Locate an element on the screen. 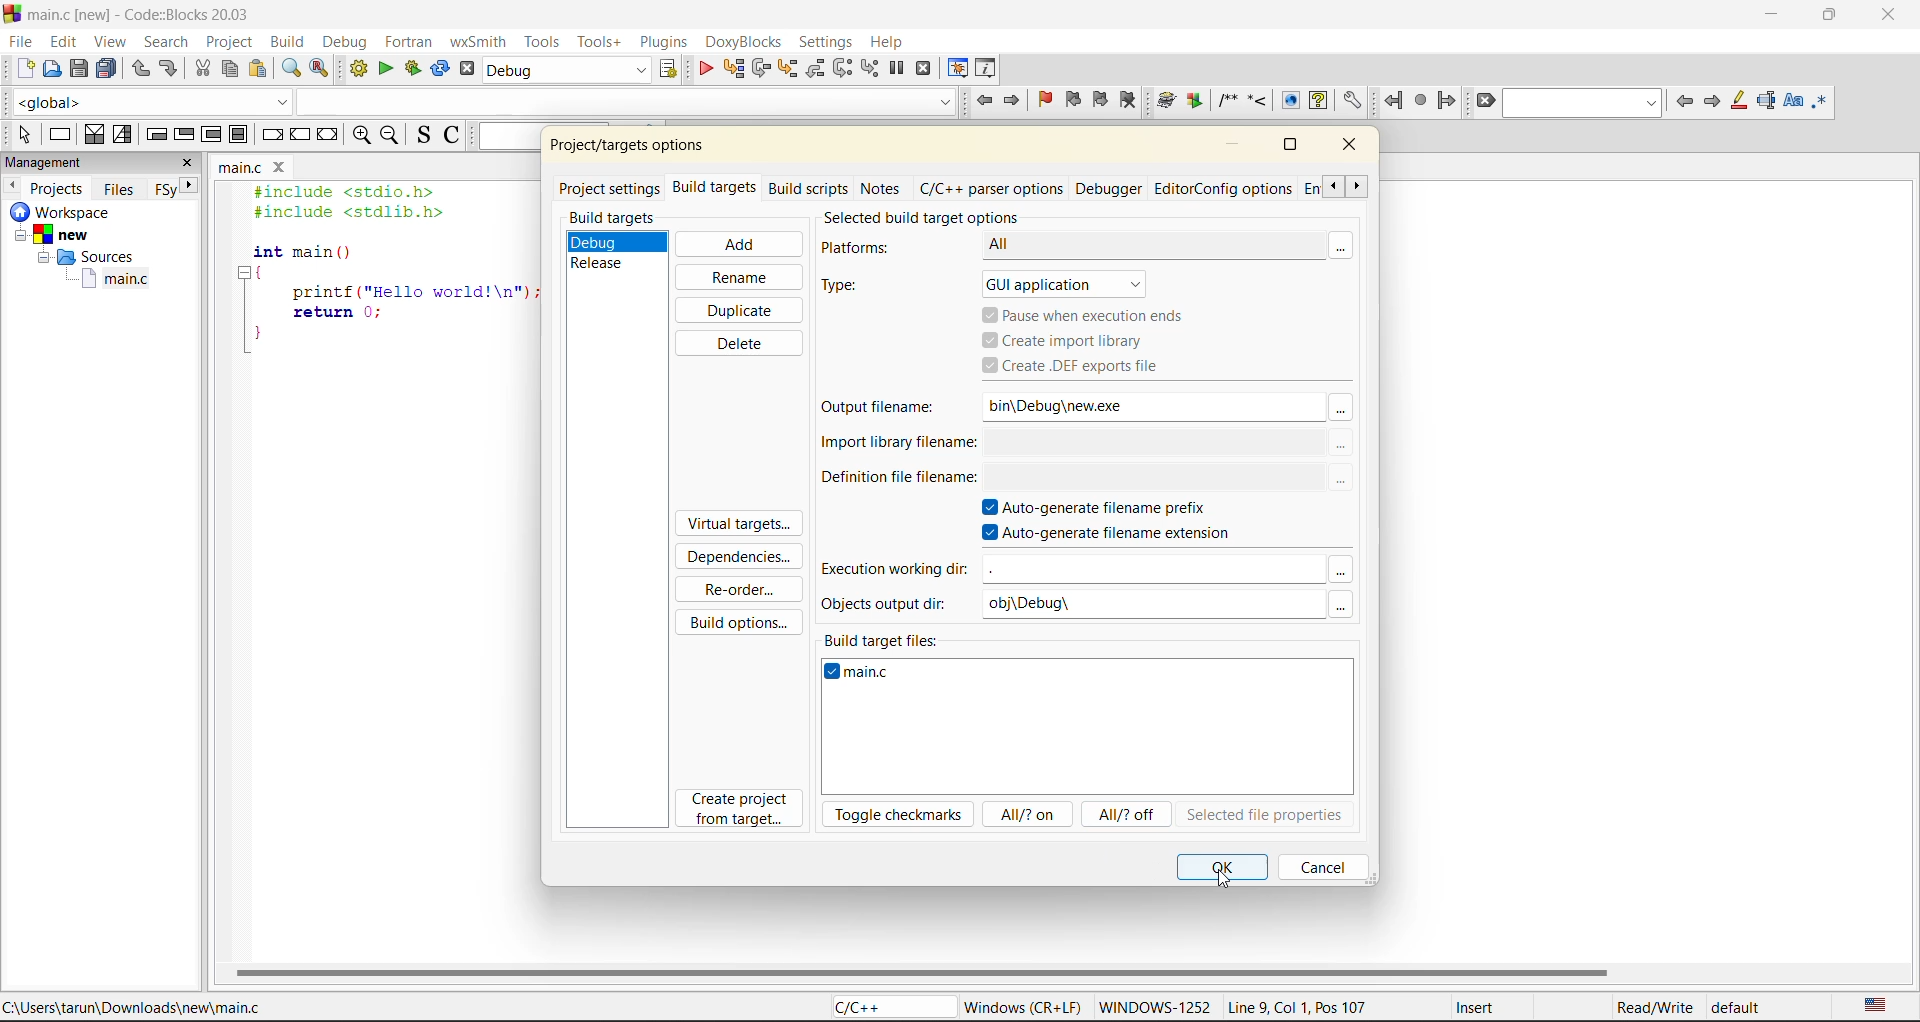  autogenerate filename extension is located at coordinates (1103, 537).